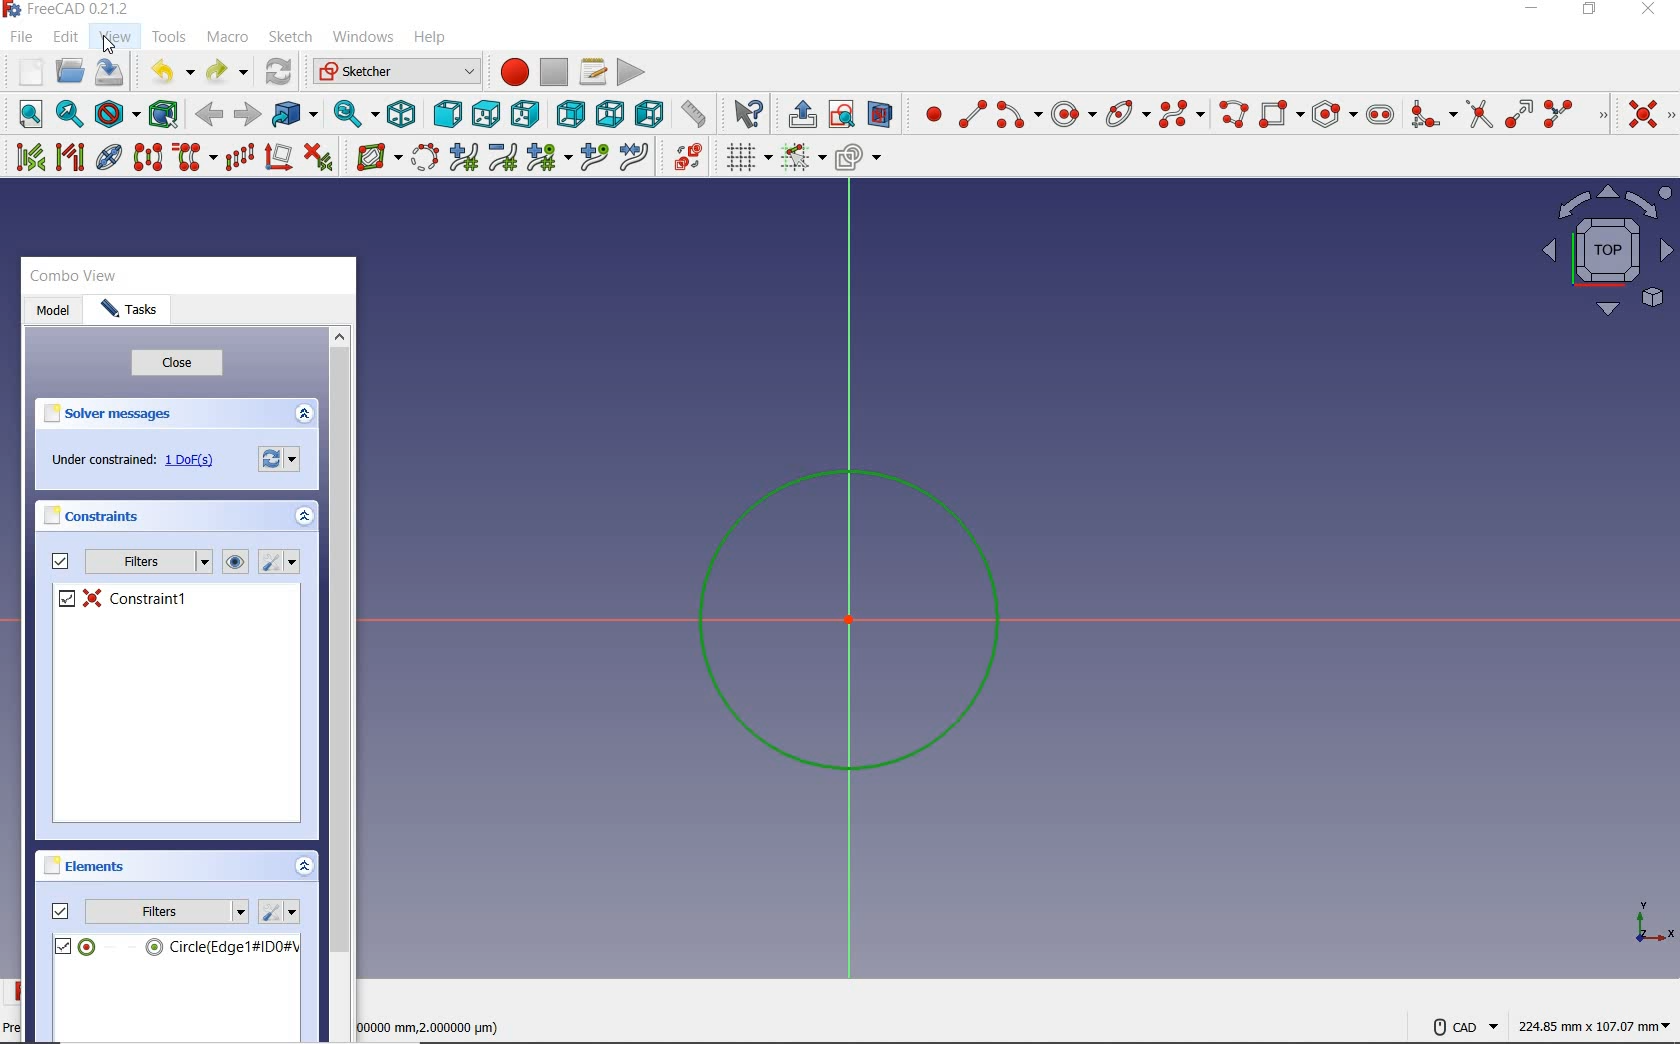  I want to click on circle(edge), so click(175, 945).